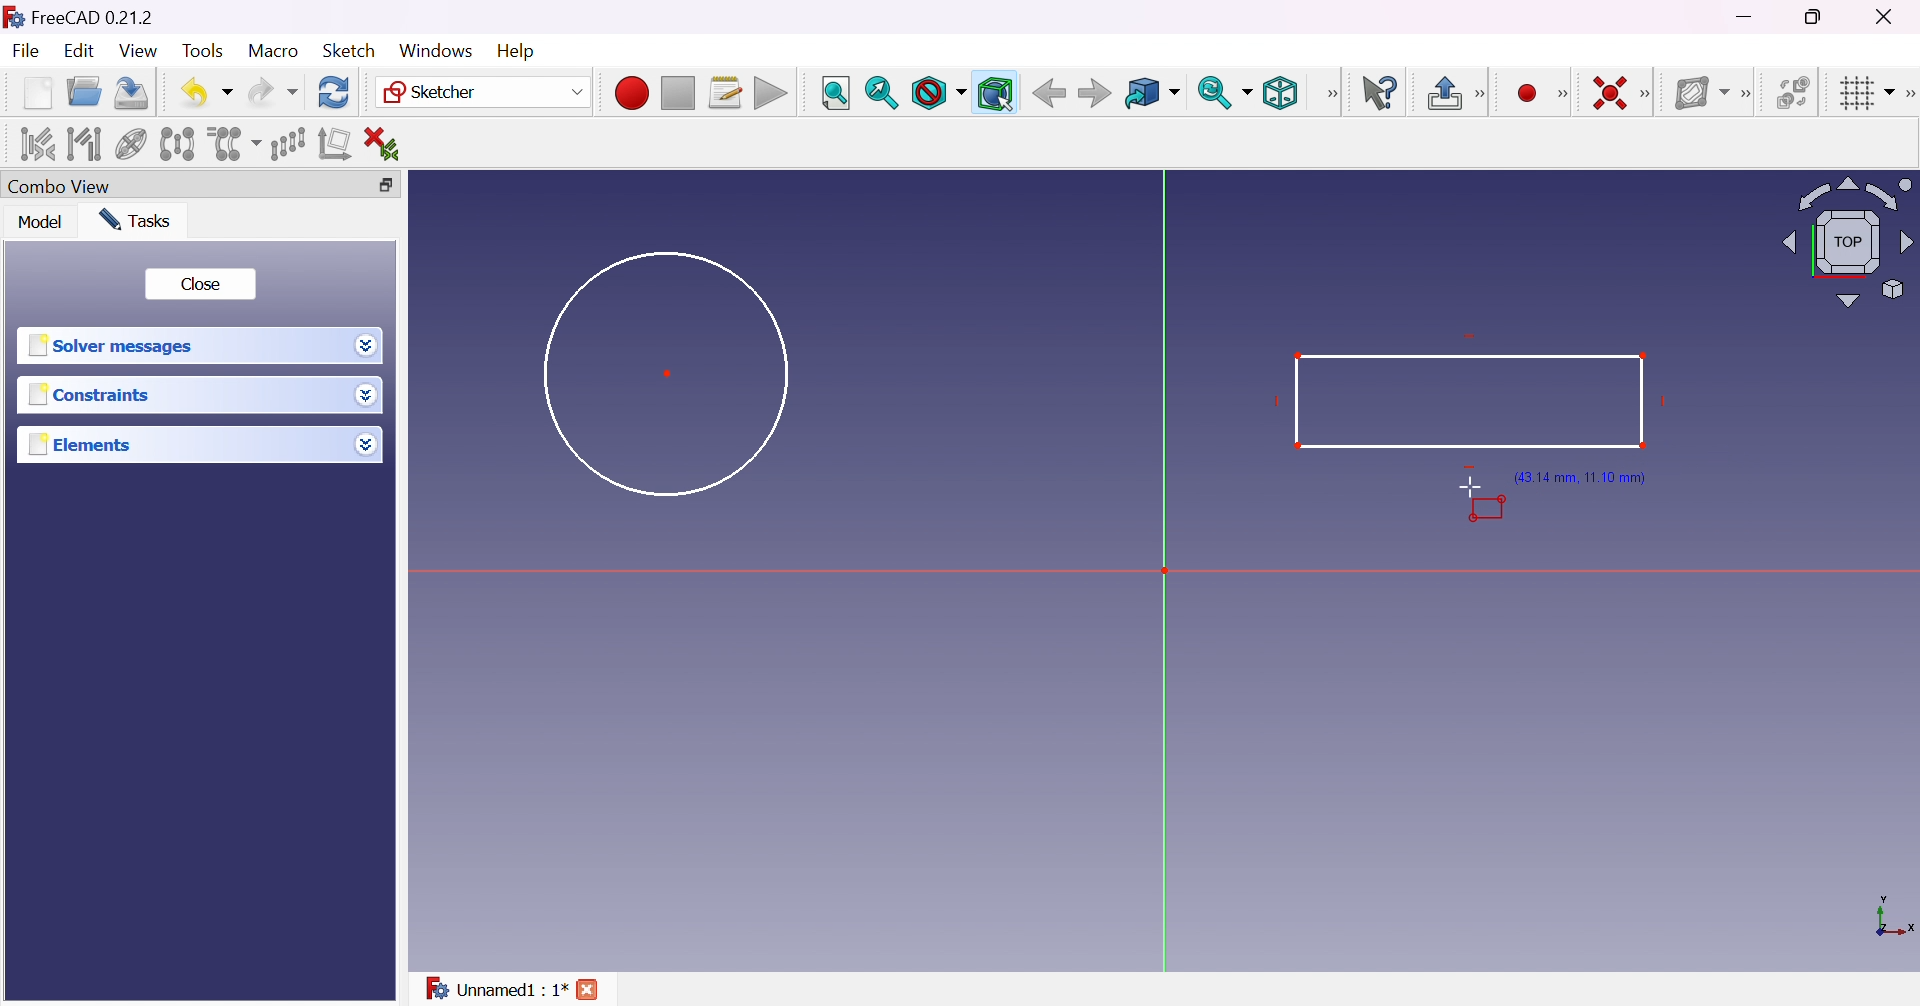 The width and height of the screenshot is (1920, 1006). Describe the element at coordinates (938, 94) in the screenshot. I see `Draw style` at that location.